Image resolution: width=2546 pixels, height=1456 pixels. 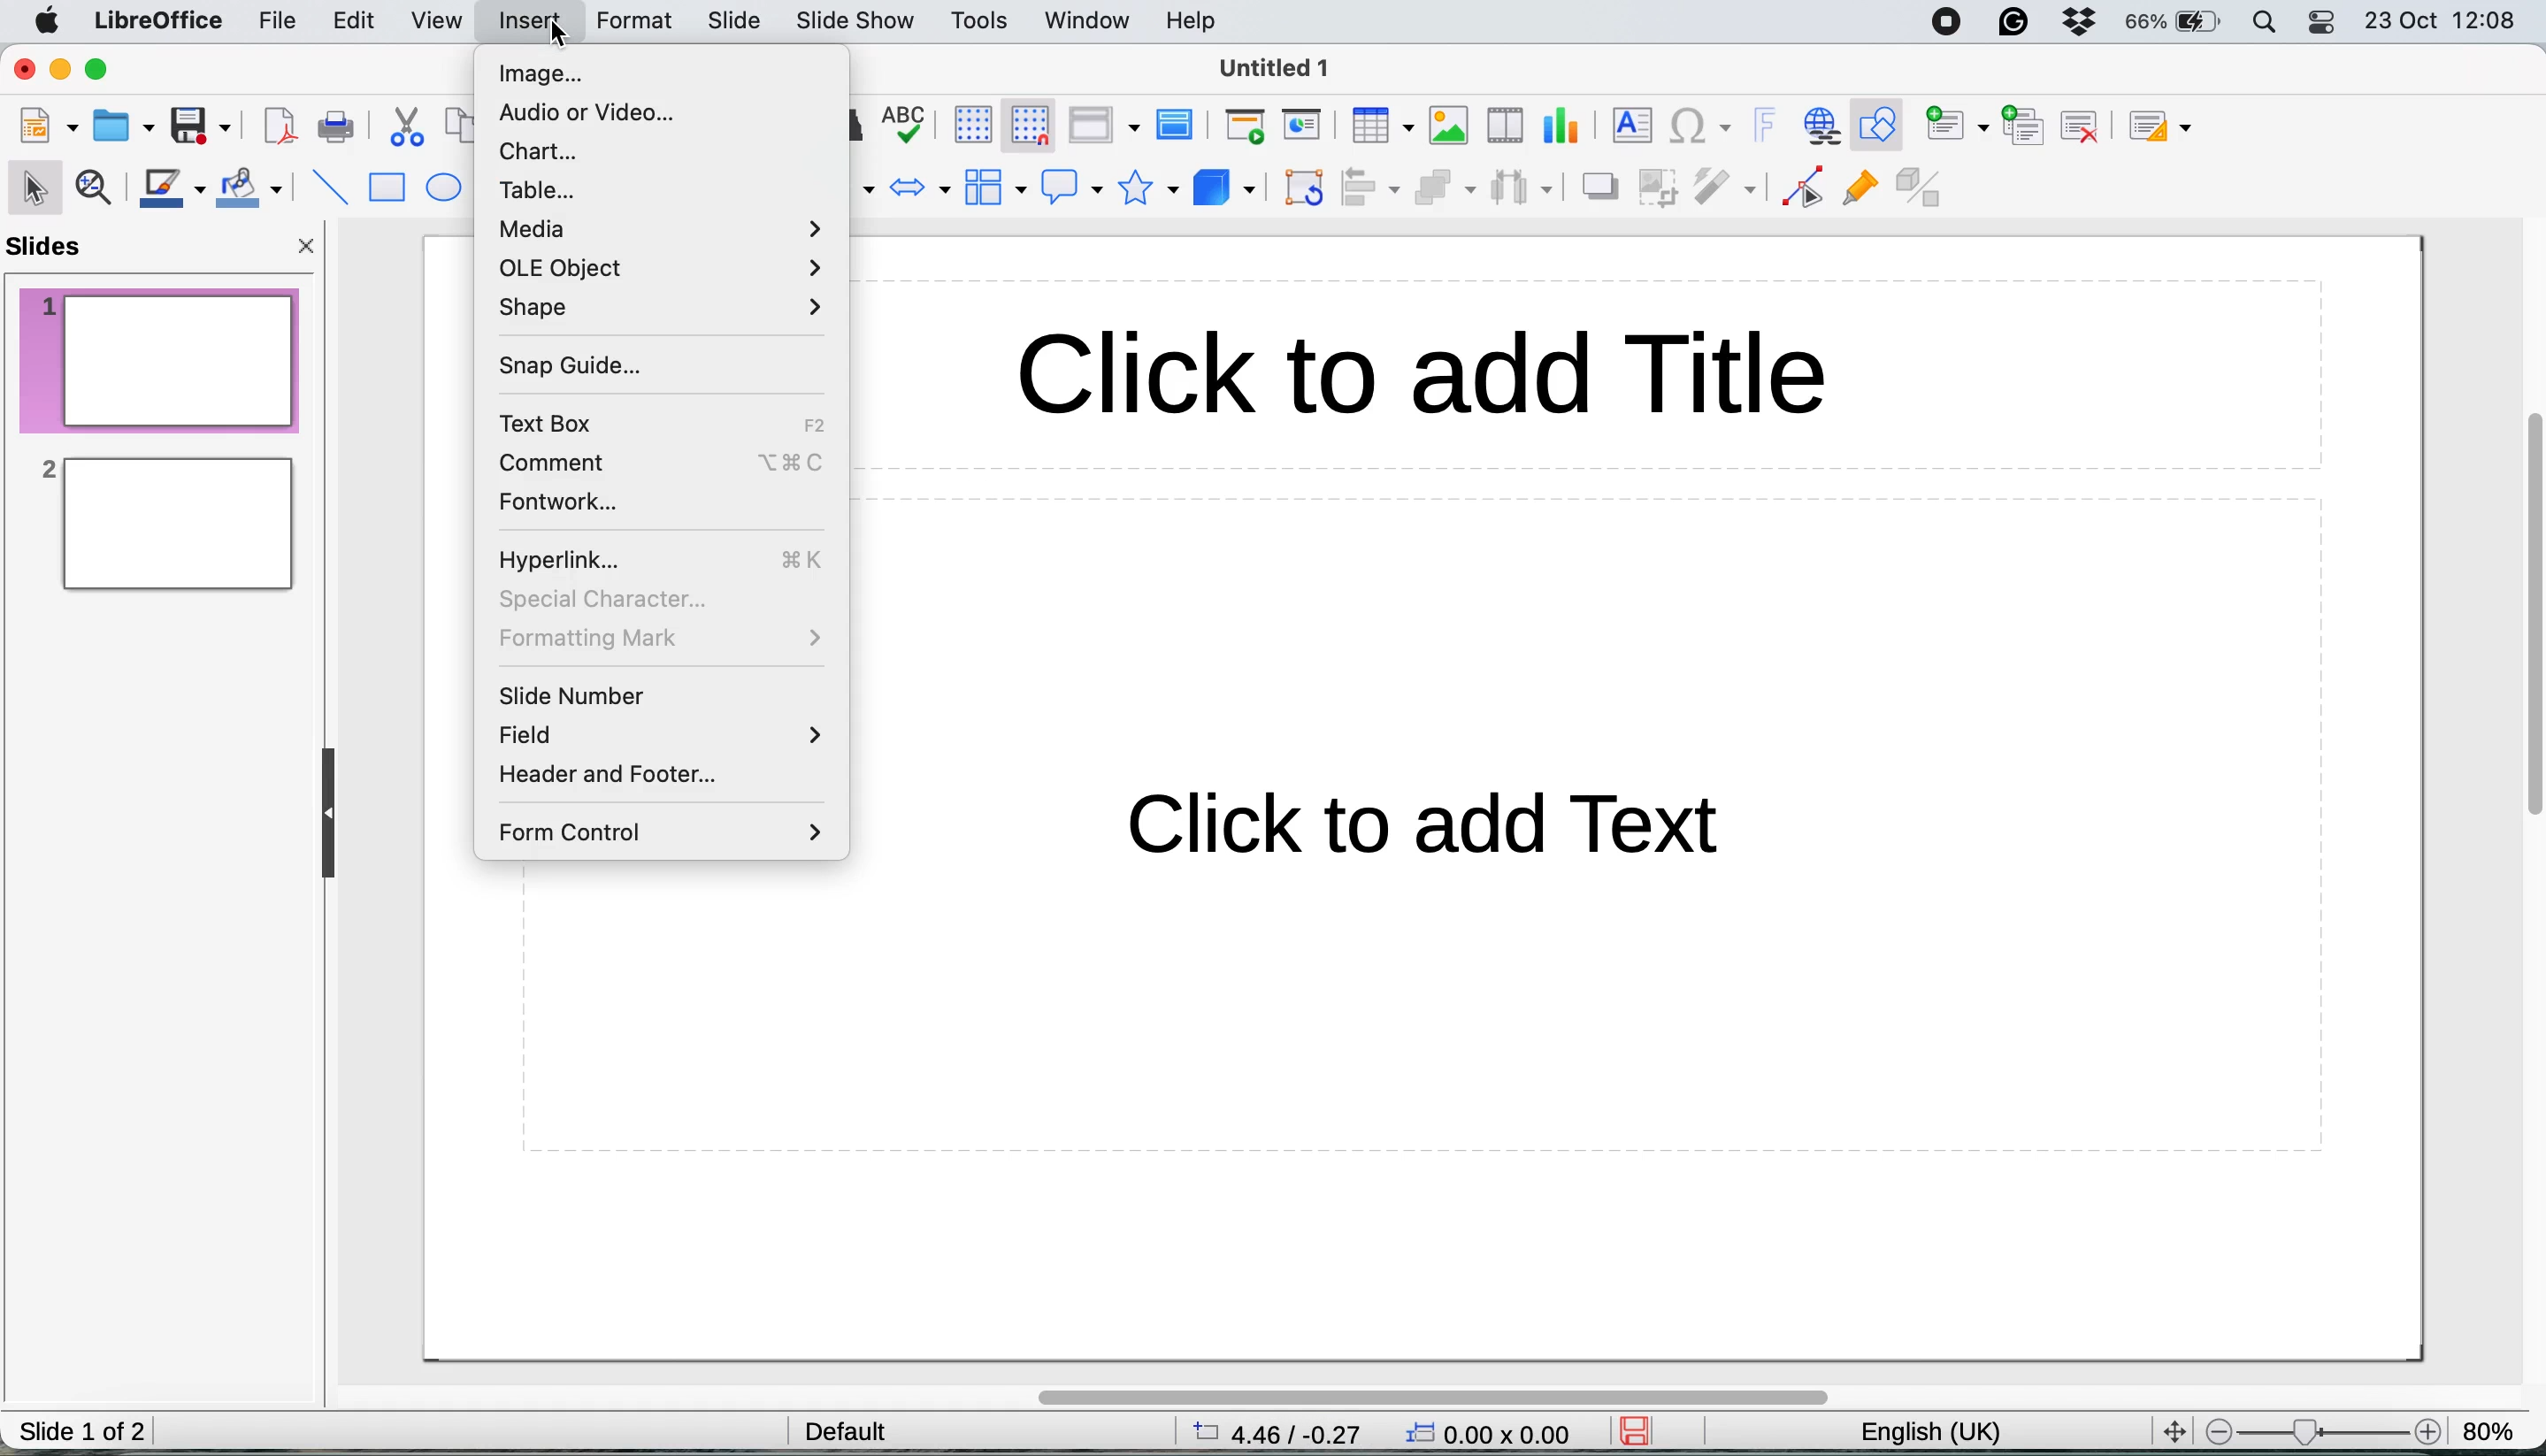 I want to click on table, so click(x=545, y=188).